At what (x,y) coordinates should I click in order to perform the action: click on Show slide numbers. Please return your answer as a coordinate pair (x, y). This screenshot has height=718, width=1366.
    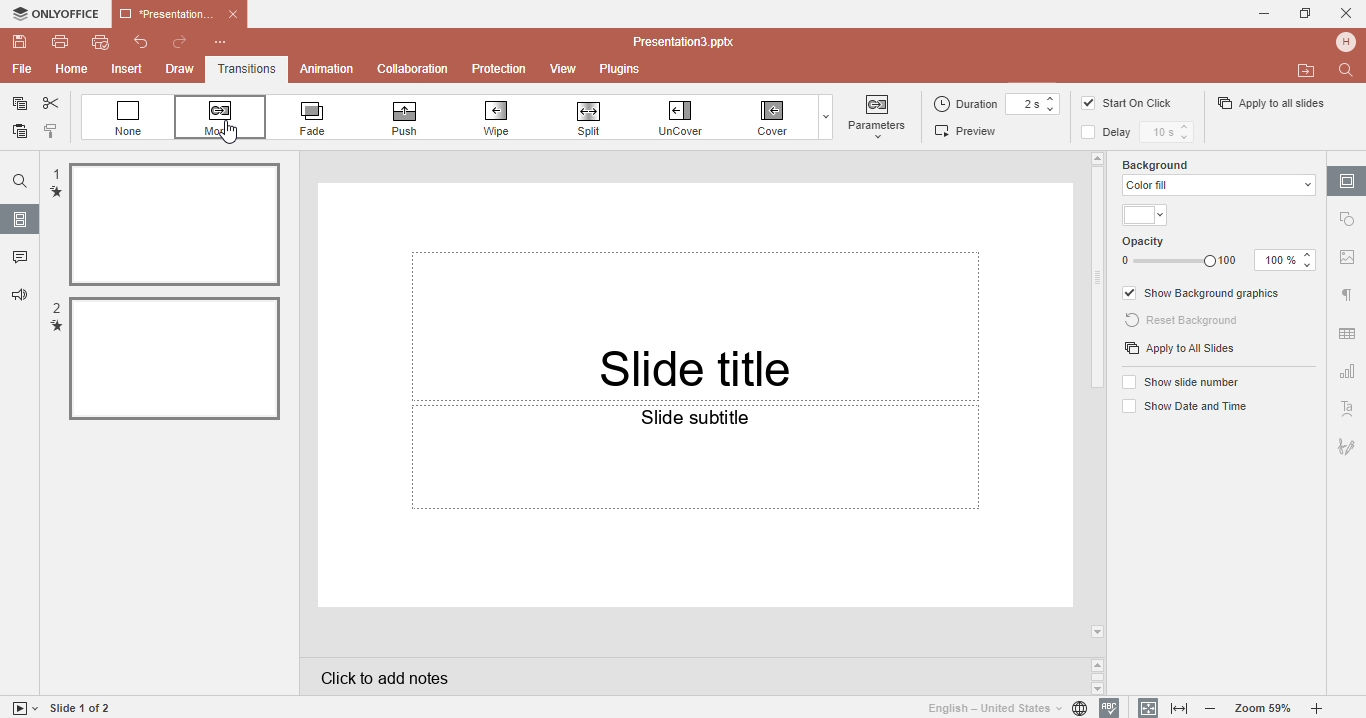
    Looking at the image, I should click on (1184, 381).